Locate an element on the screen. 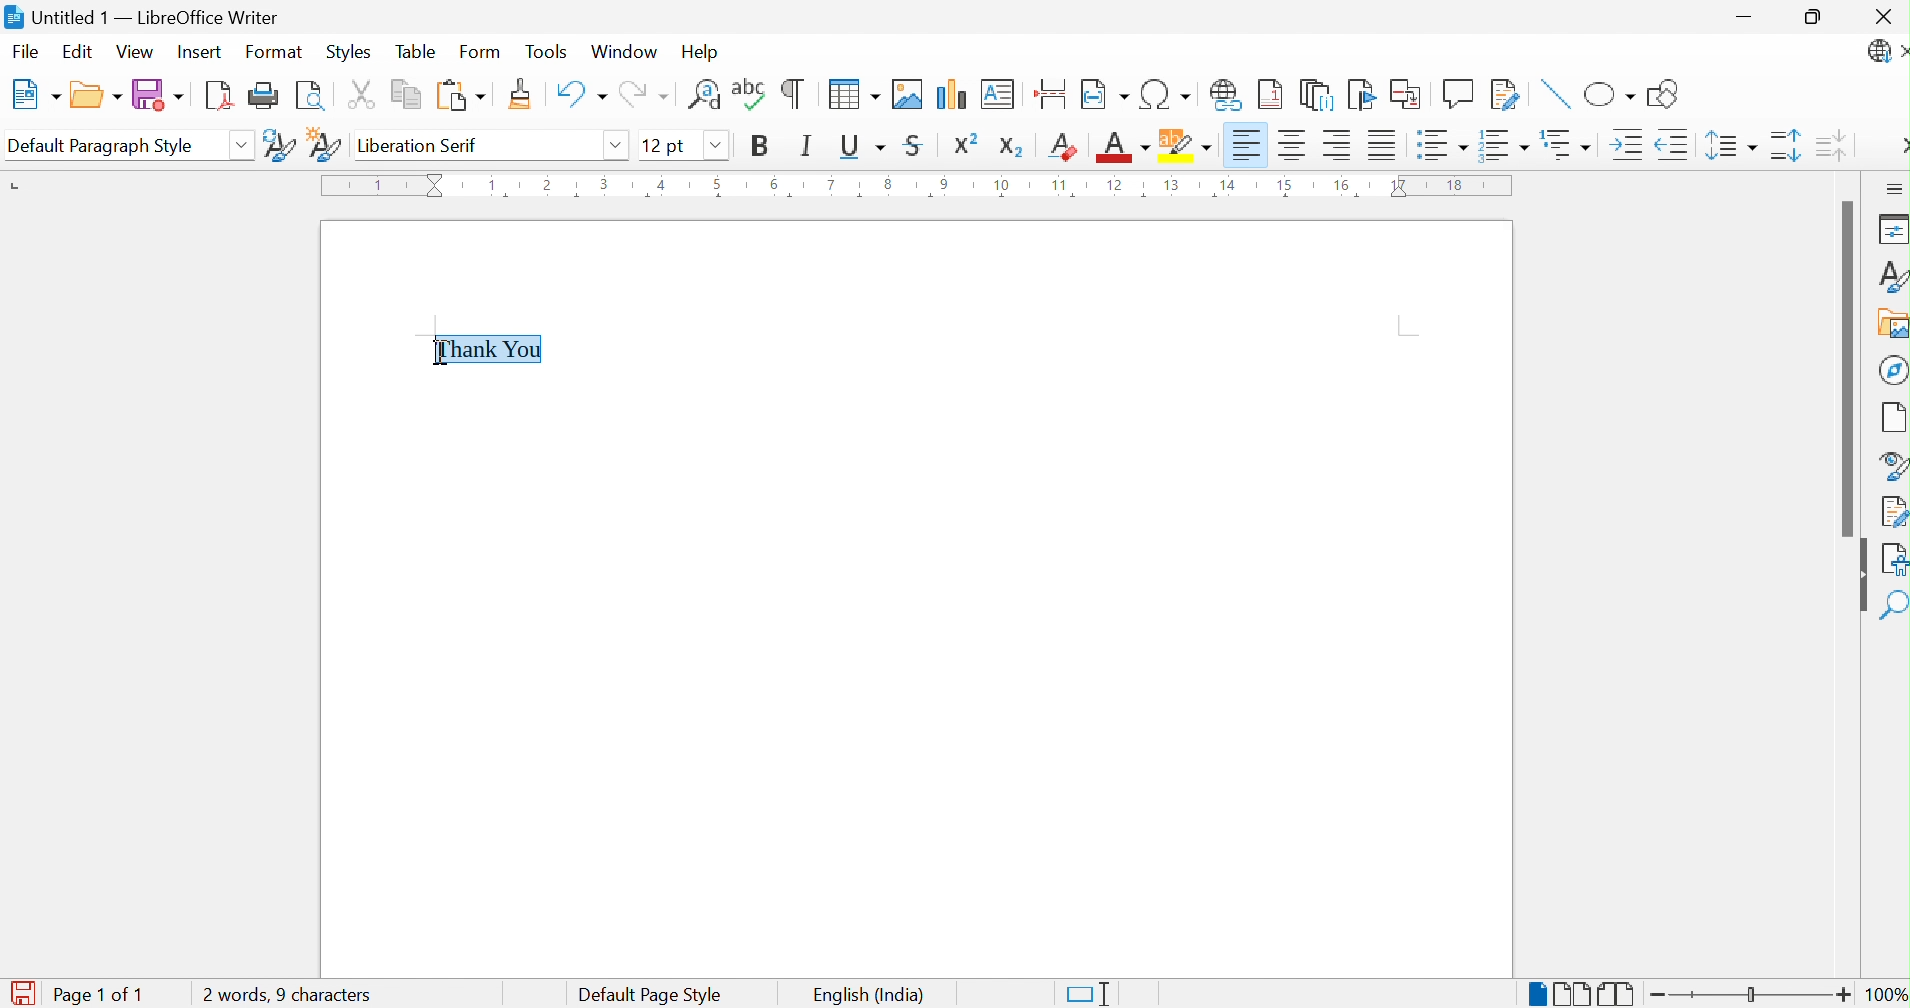 This screenshot has height=1008, width=1910. Align Center is located at coordinates (1293, 145).